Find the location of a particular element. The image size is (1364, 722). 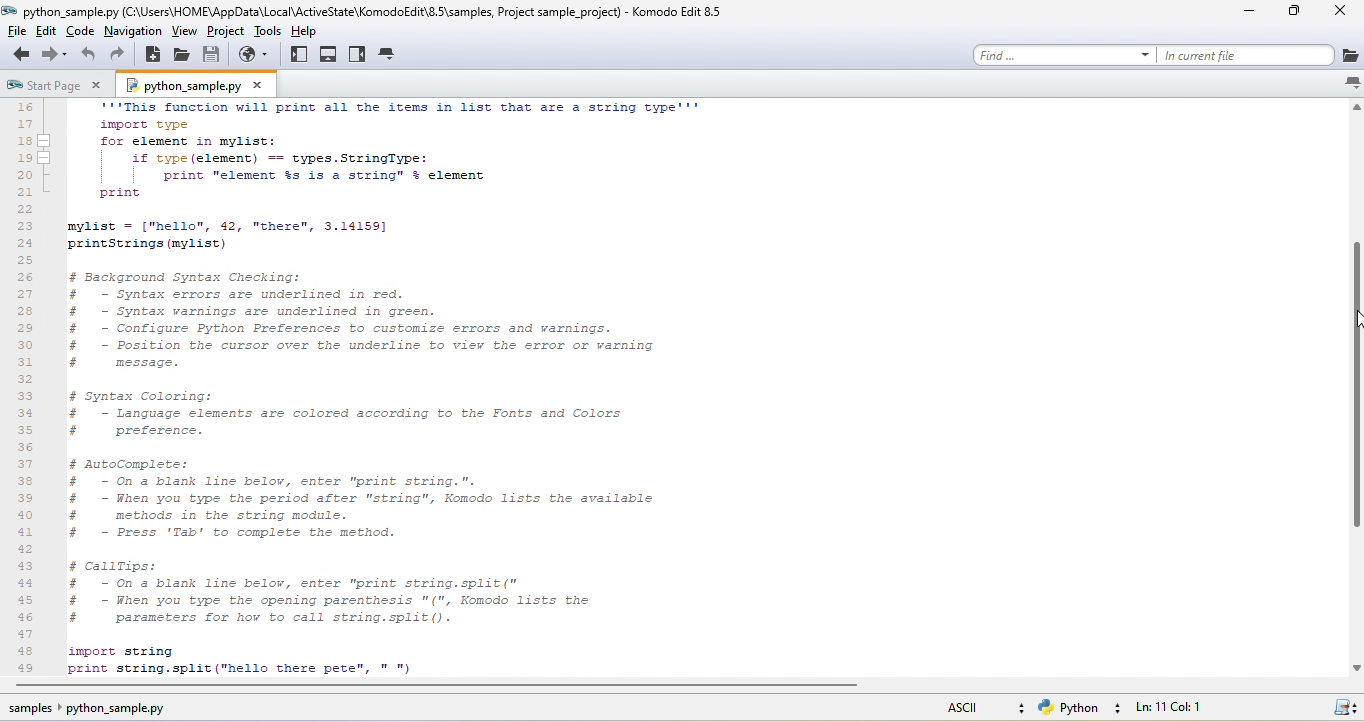

view is located at coordinates (184, 31).